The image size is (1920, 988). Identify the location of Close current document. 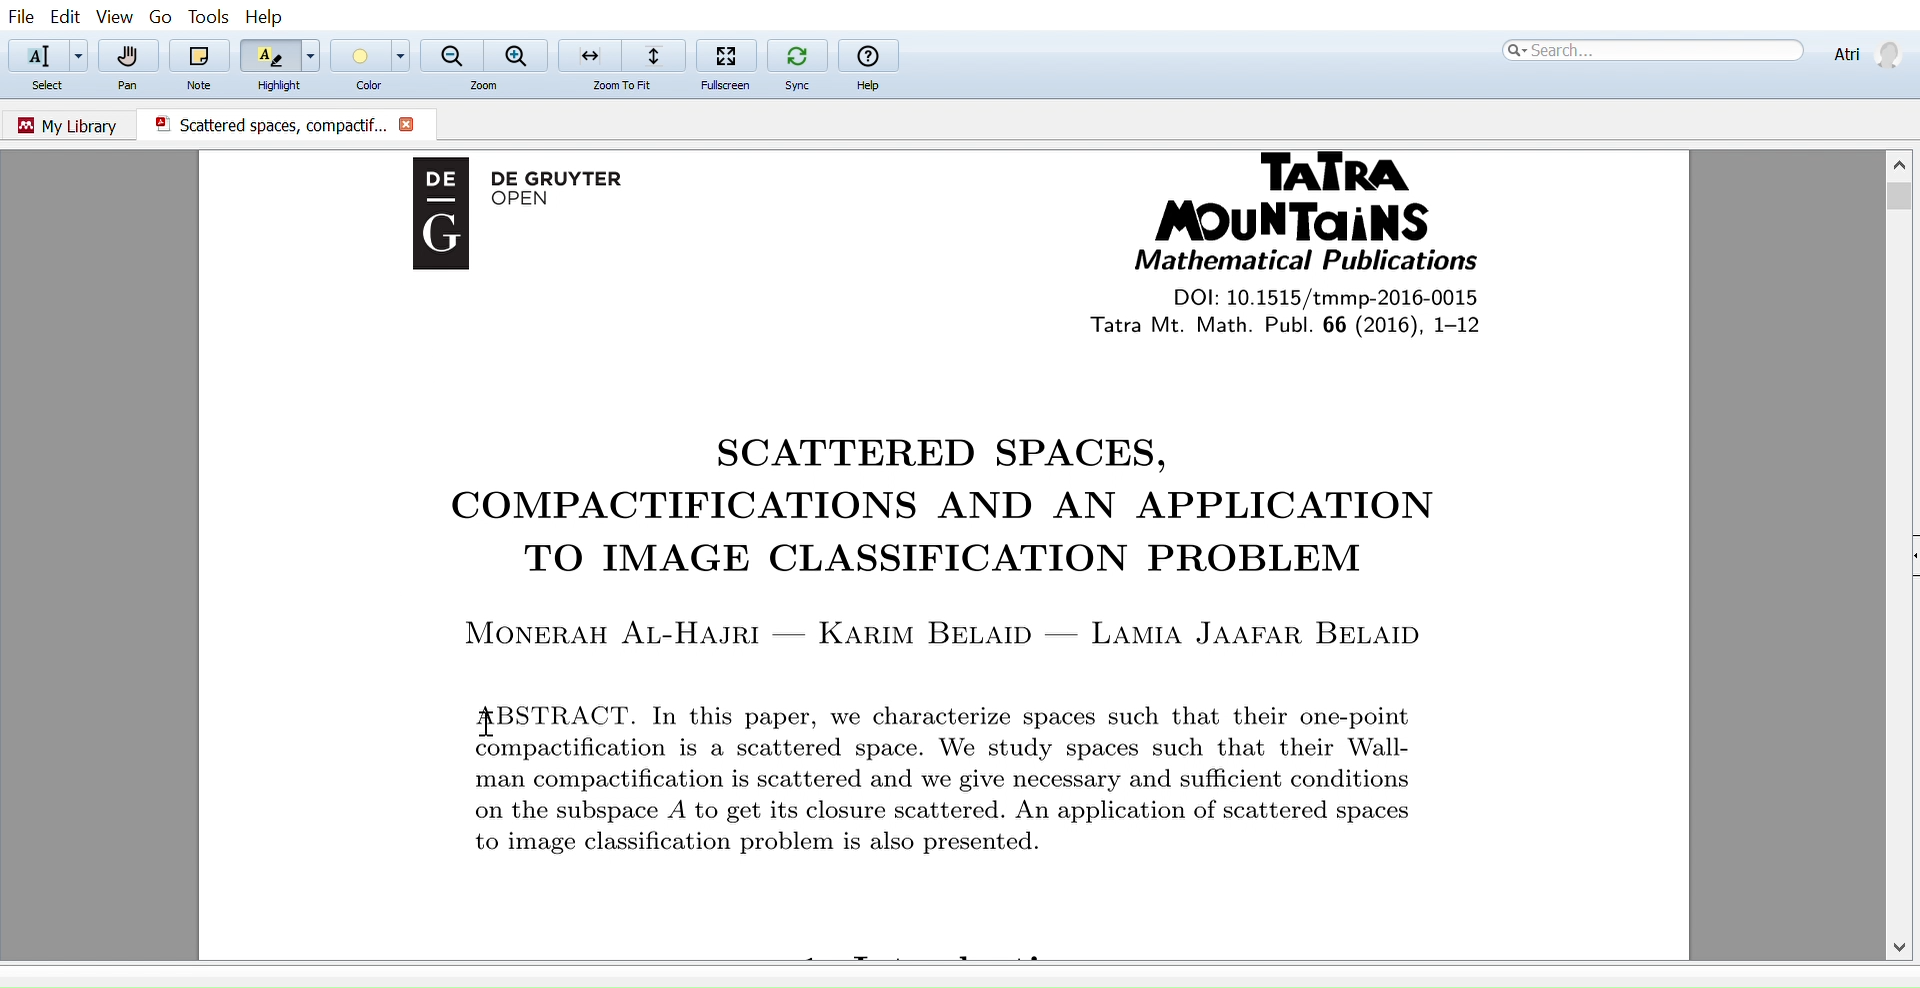
(408, 126).